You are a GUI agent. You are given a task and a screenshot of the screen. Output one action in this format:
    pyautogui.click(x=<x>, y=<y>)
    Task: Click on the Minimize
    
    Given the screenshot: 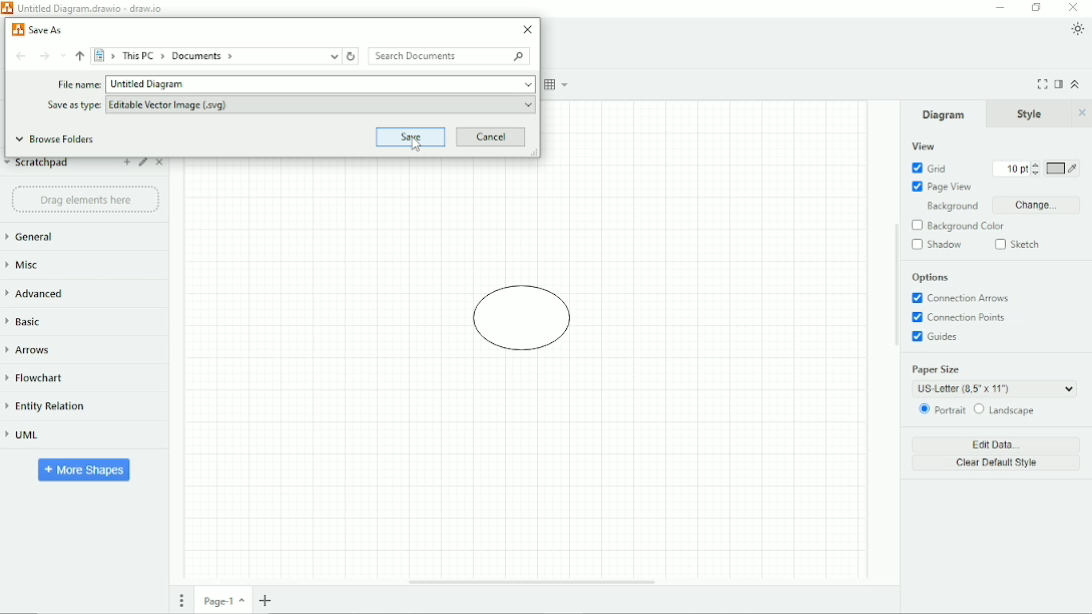 What is the action you would take?
    pyautogui.click(x=1001, y=7)
    